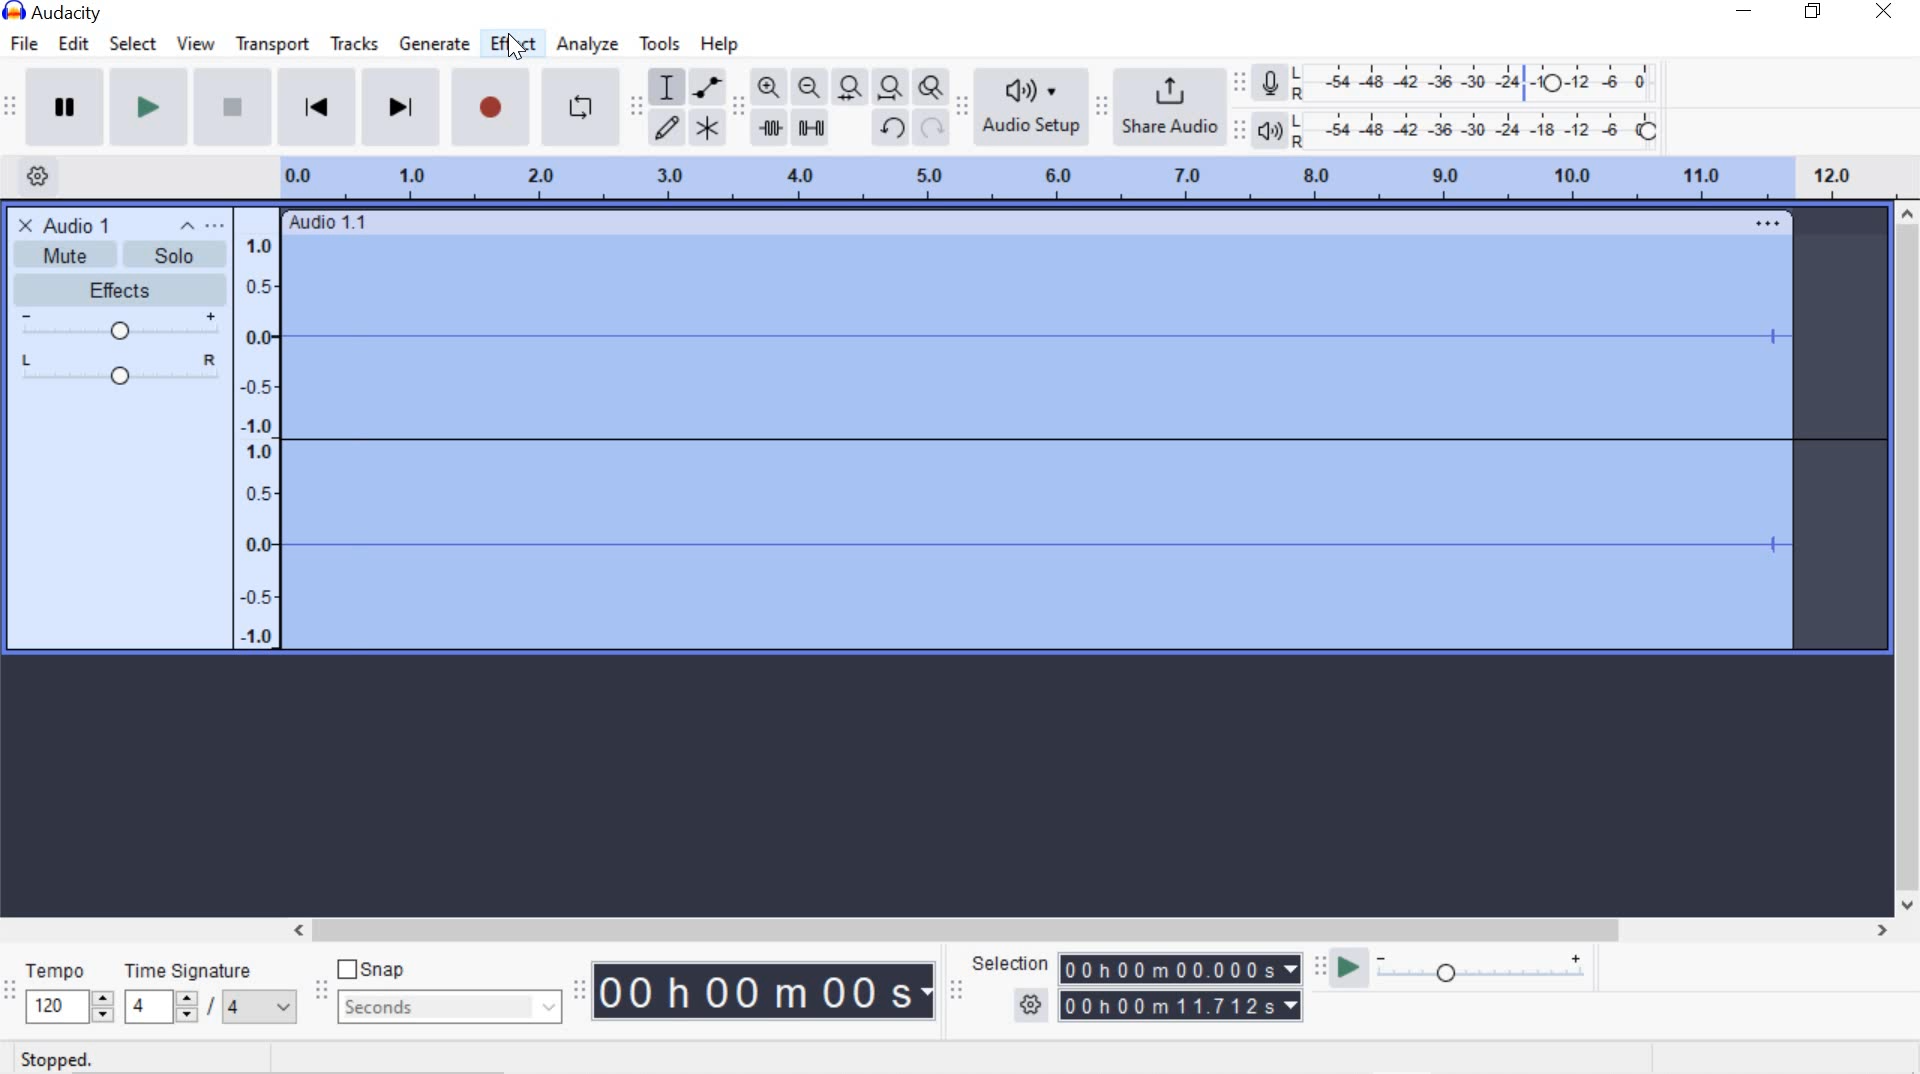 Image resolution: width=1920 pixels, height=1074 pixels. Describe the element at coordinates (56, 1059) in the screenshot. I see `STOPPED` at that location.